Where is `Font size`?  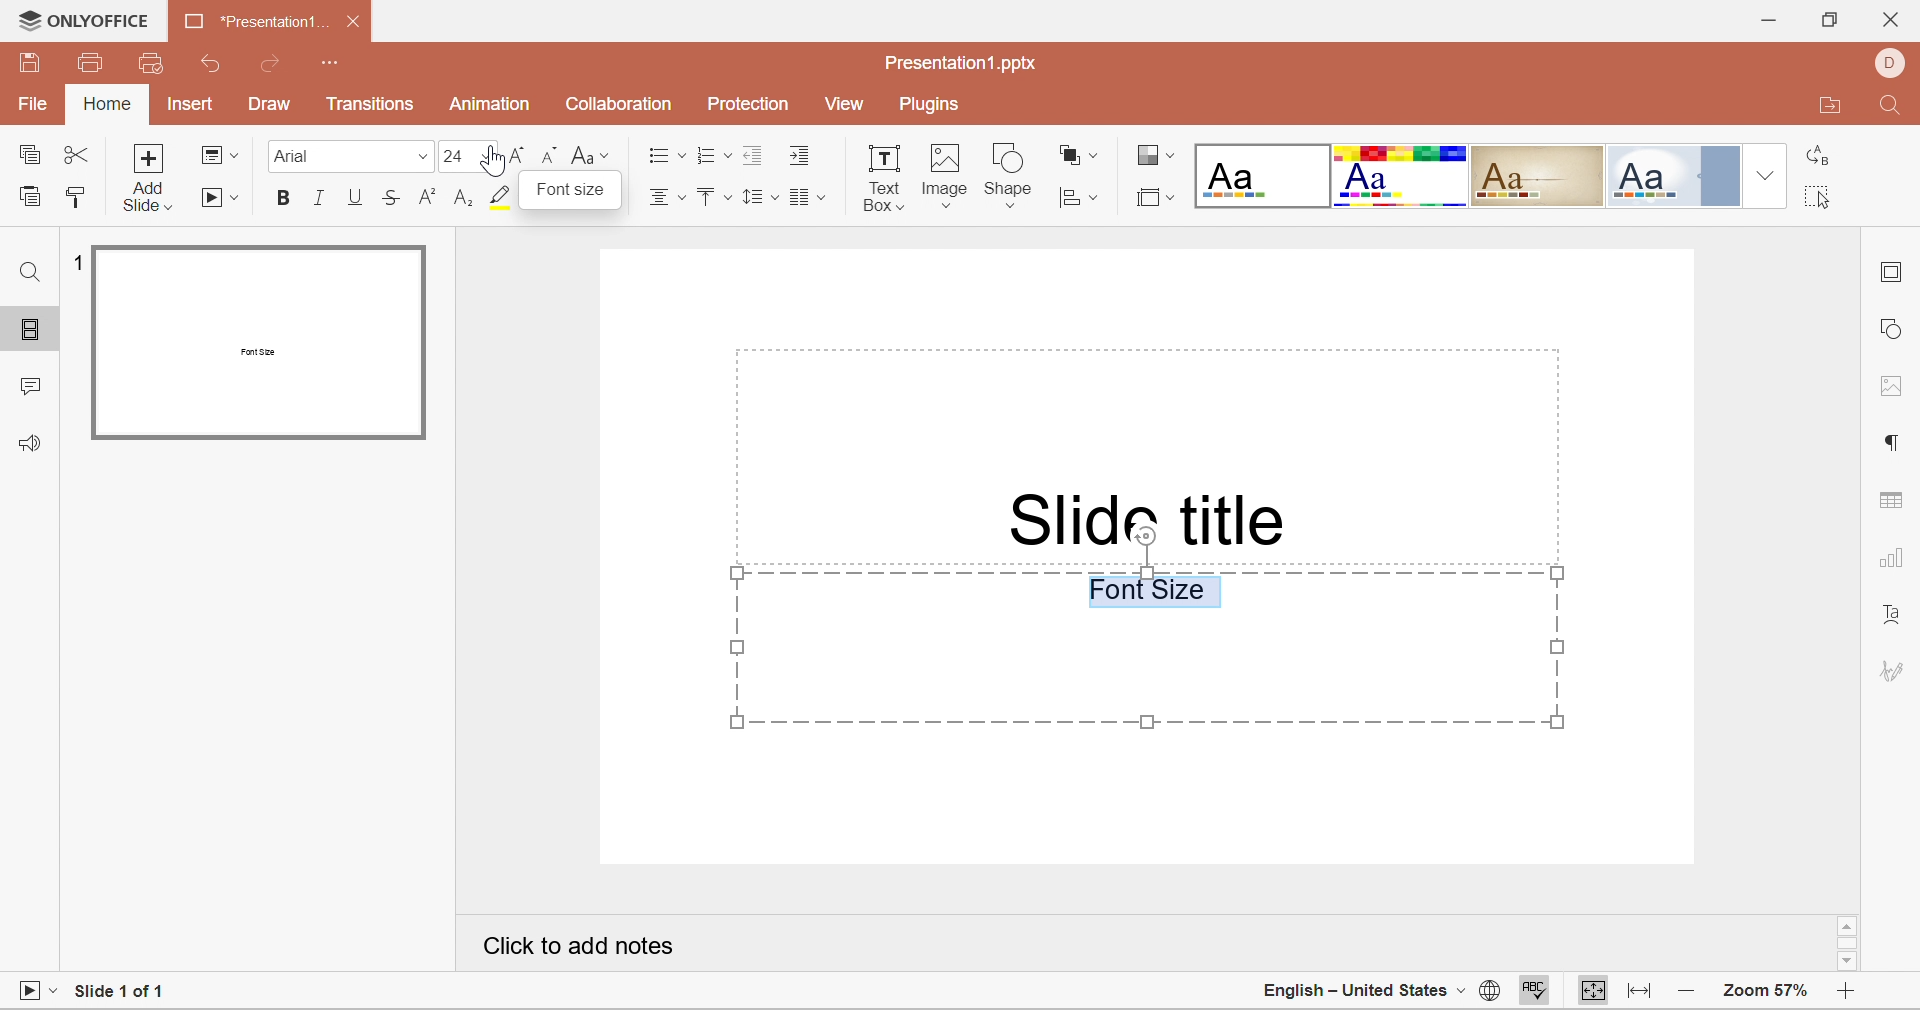
Font size is located at coordinates (574, 194).